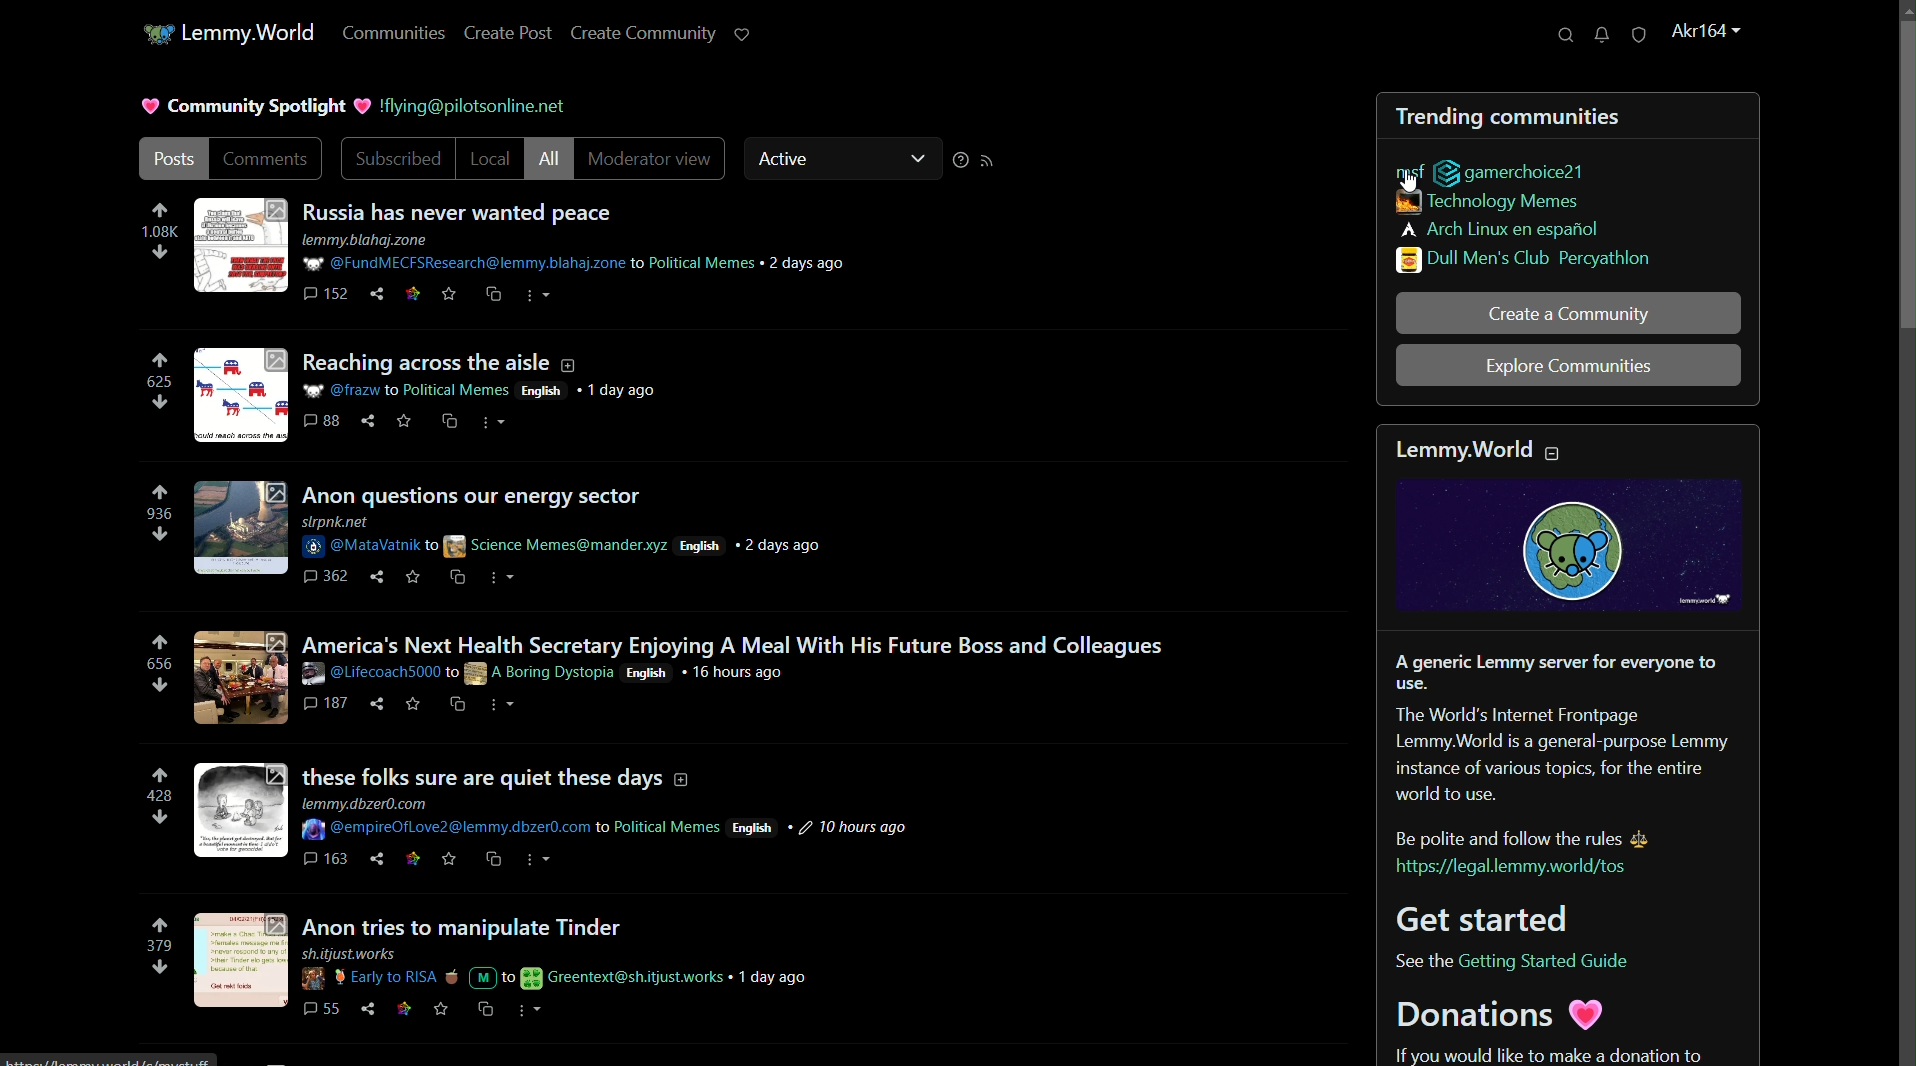  Describe the element at coordinates (443, 362) in the screenshot. I see `post-2` at that location.